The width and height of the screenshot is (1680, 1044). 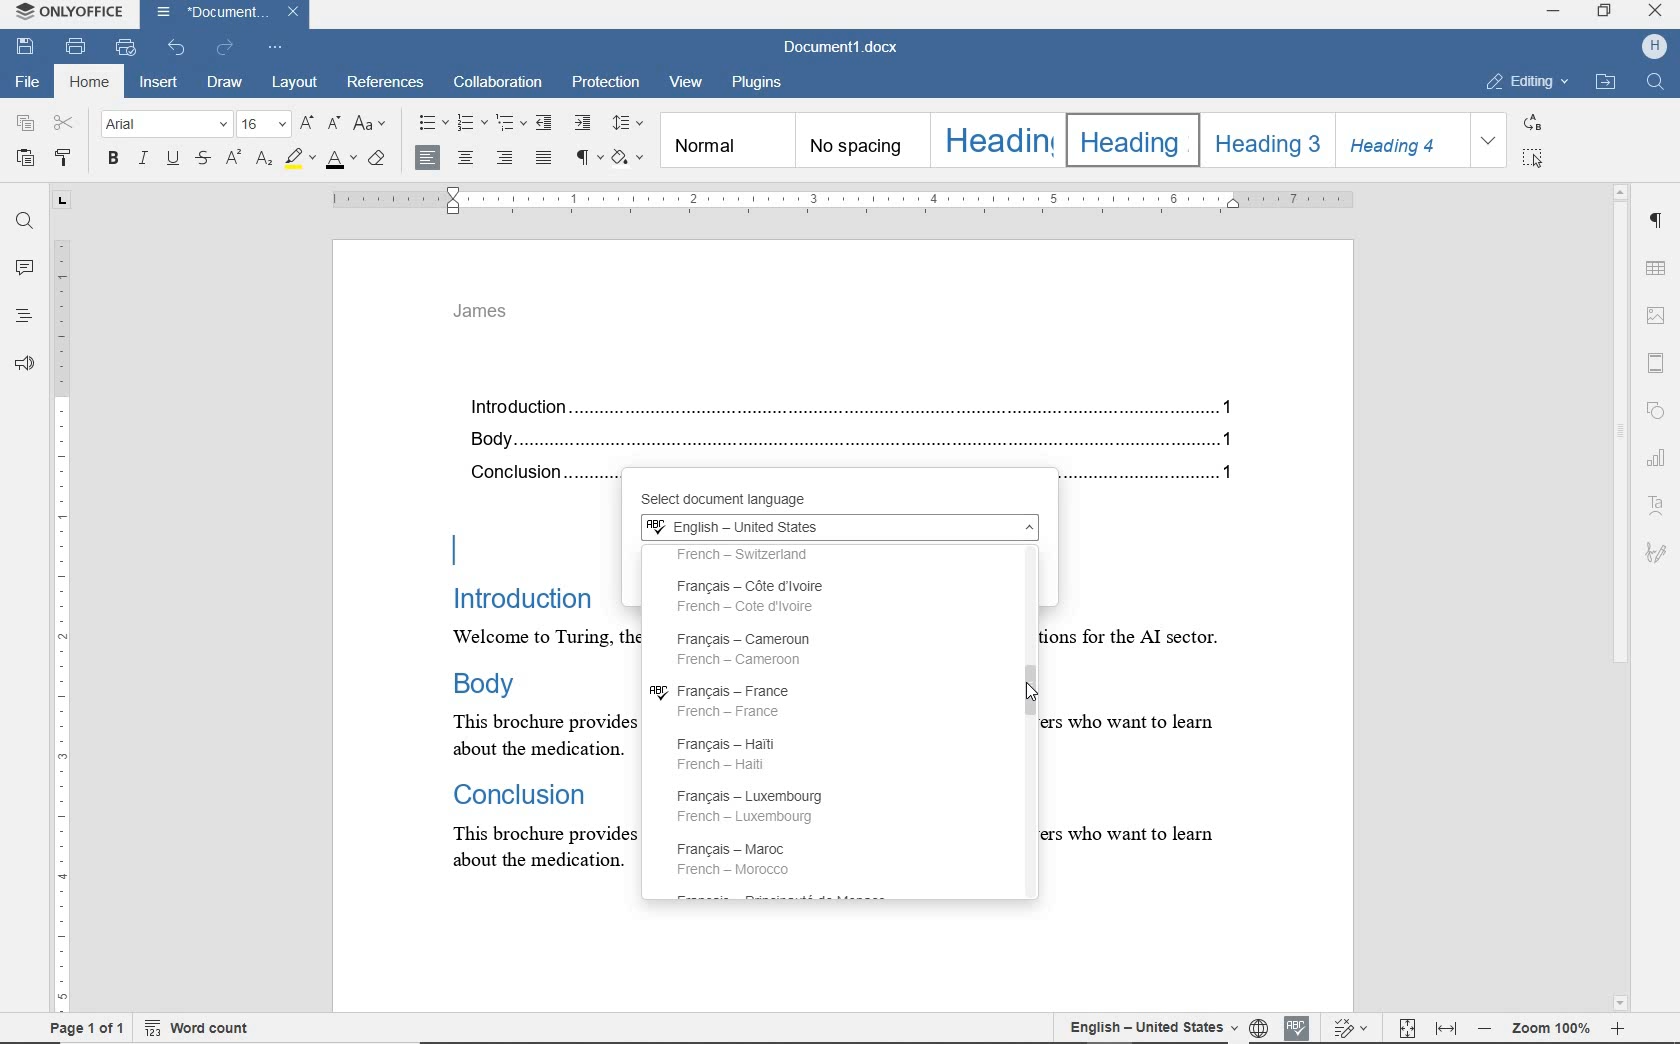 What do you see at coordinates (738, 858) in the screenshot?
I see `François - Maroc` at bounding box center [738, 858].